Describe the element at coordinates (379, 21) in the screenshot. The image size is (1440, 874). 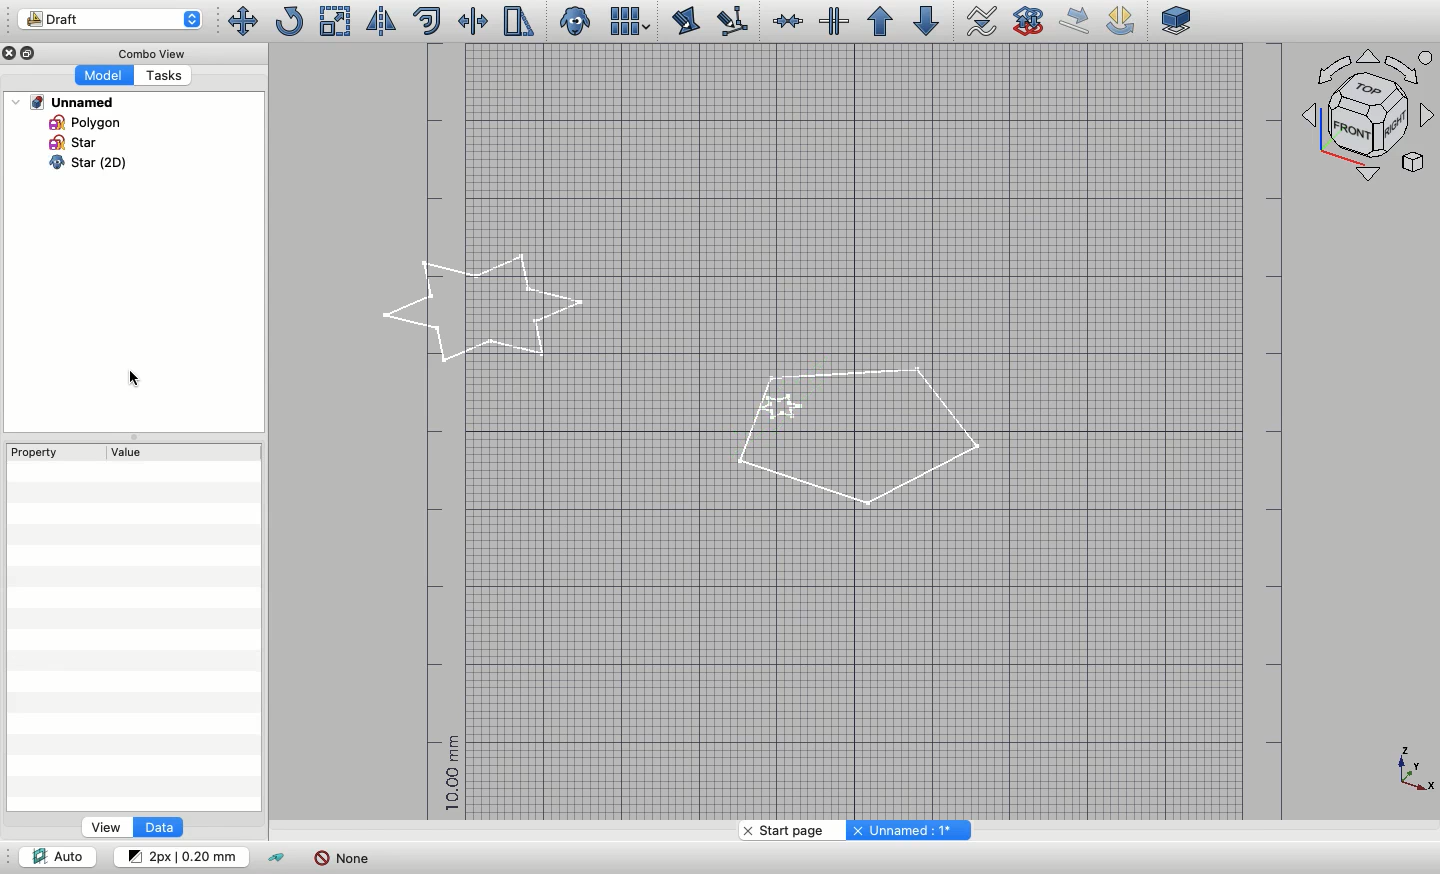
I see `Mirror` at that location.